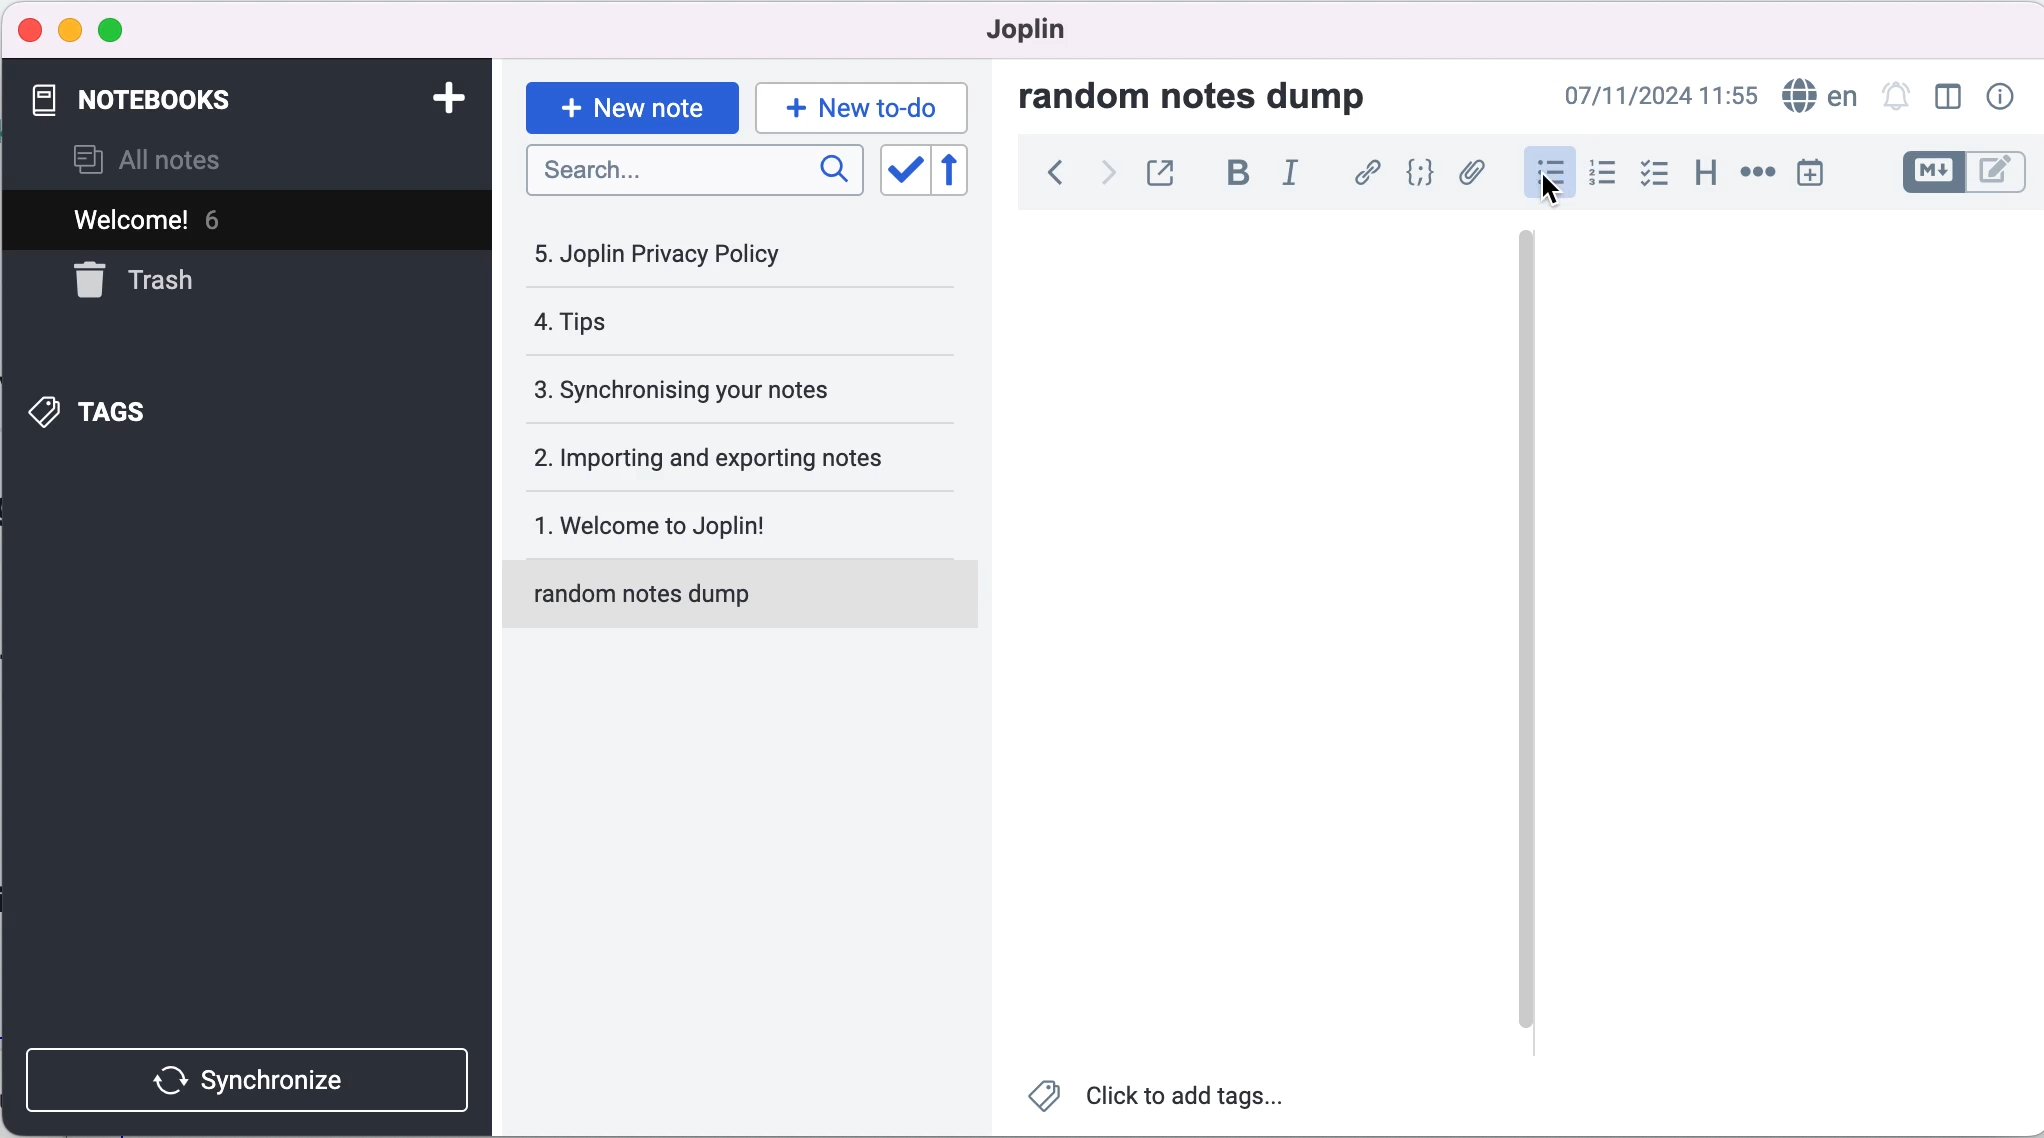 The image size is (2044, 1138). Describe the element at coordinates (1166, 1100) in the screenshot. I see `click to add tags` at that location.